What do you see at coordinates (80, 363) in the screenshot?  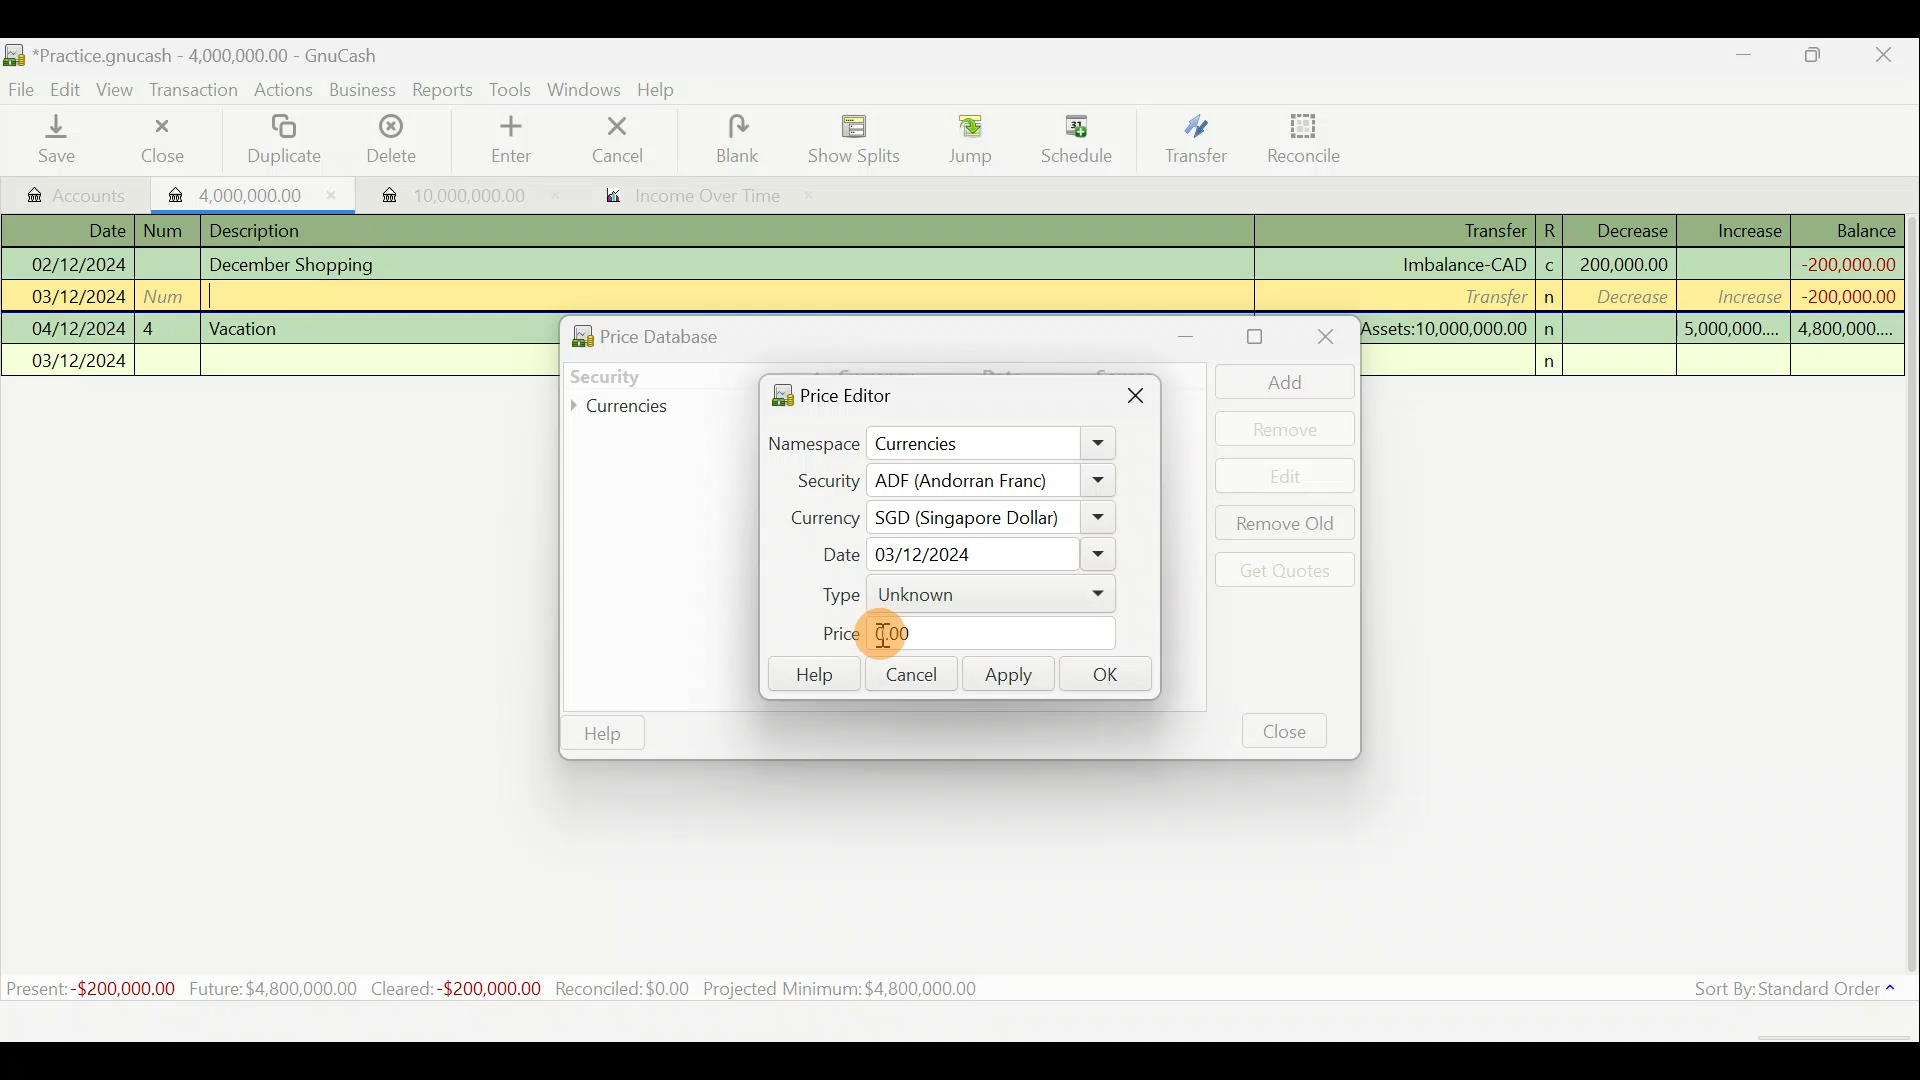 I see `03/12/2024` at bounding box center [80, 363].